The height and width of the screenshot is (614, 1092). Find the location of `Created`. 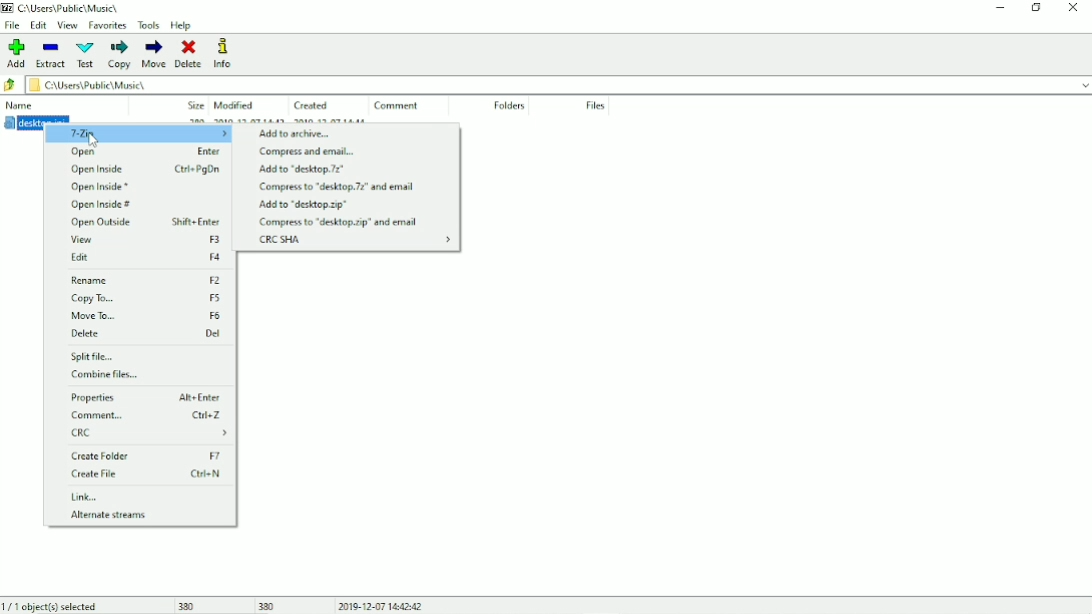

Created is located at coordinates (314, 105).